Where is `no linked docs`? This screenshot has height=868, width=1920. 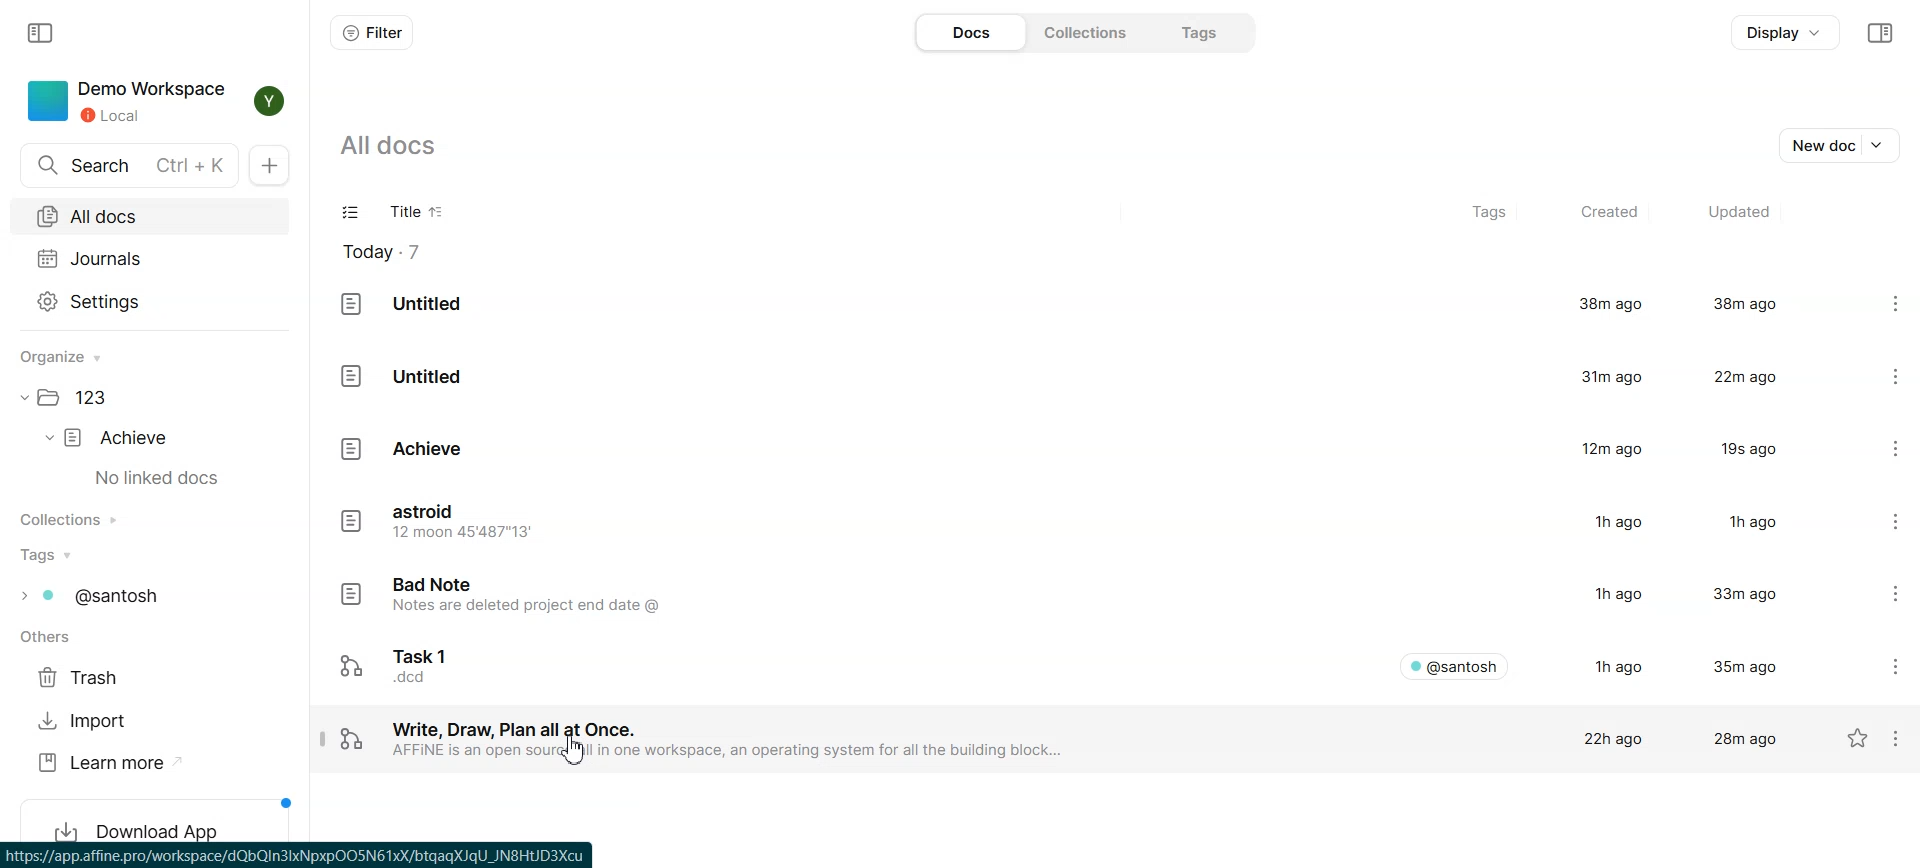
no linked docs is located at coordinates (159, 479).